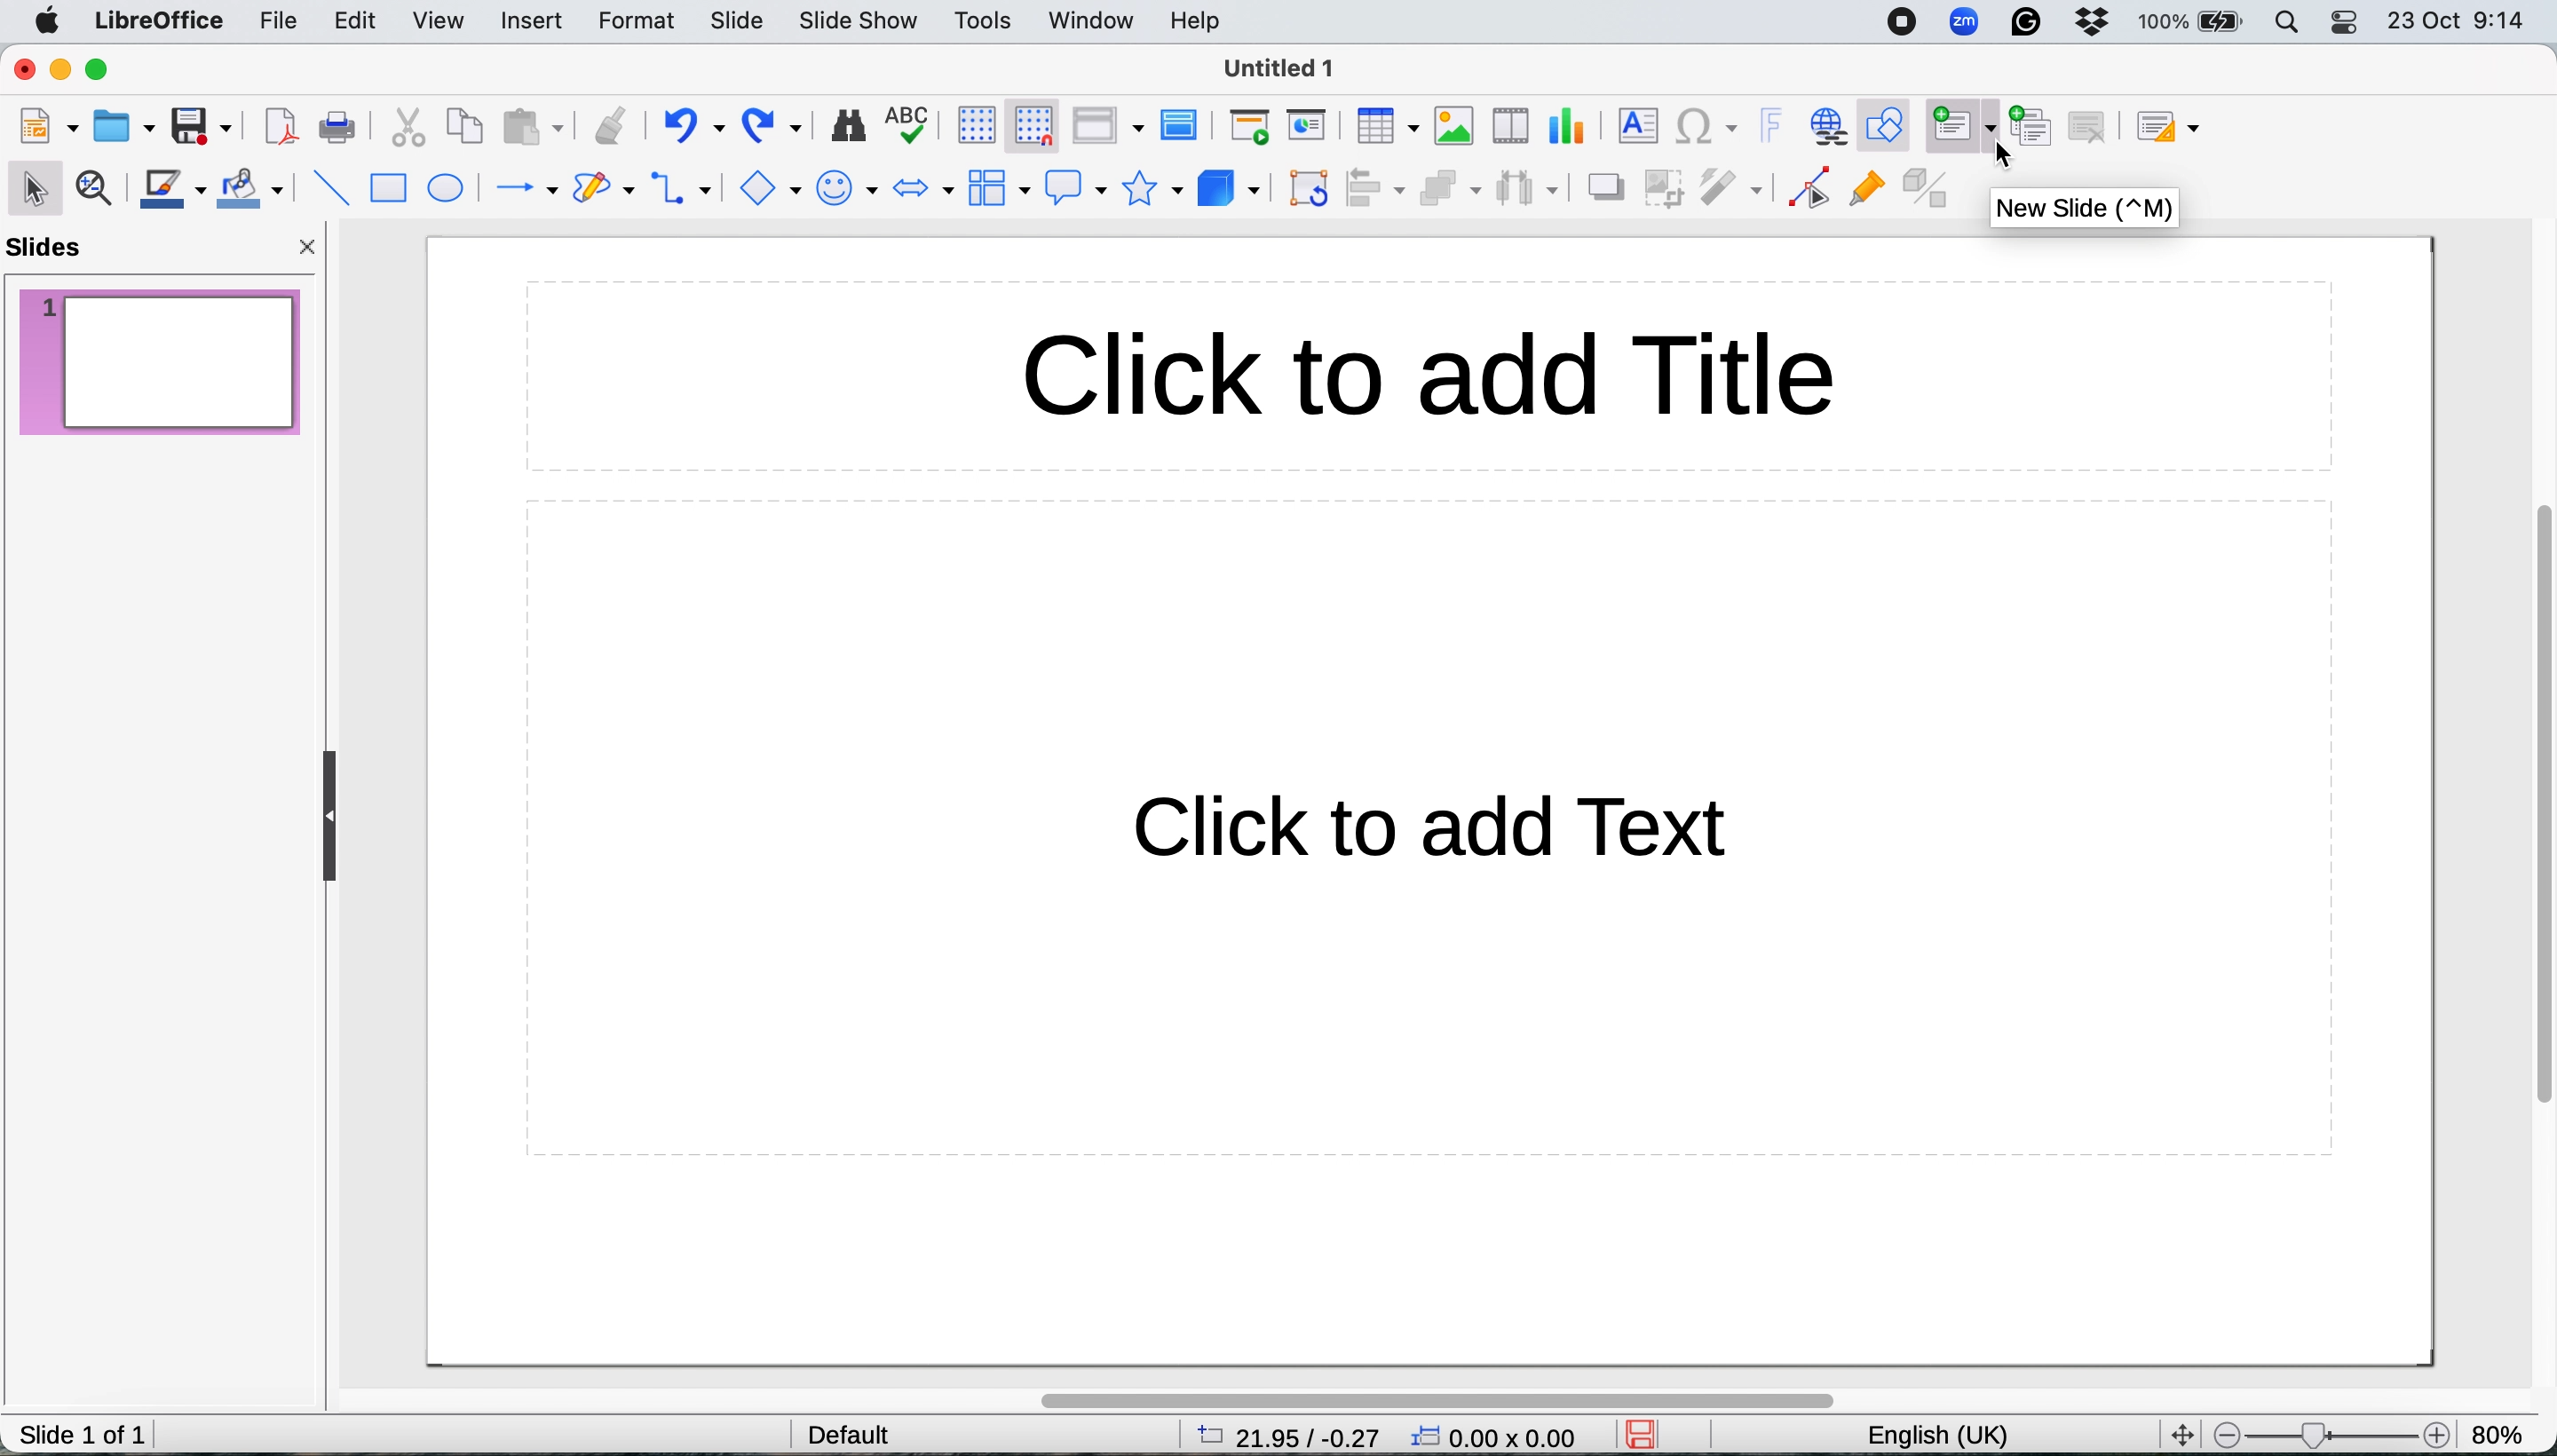 The width and height of the screenshot is (2557, 1456). I want to click on flowchart, so click(996, 190).